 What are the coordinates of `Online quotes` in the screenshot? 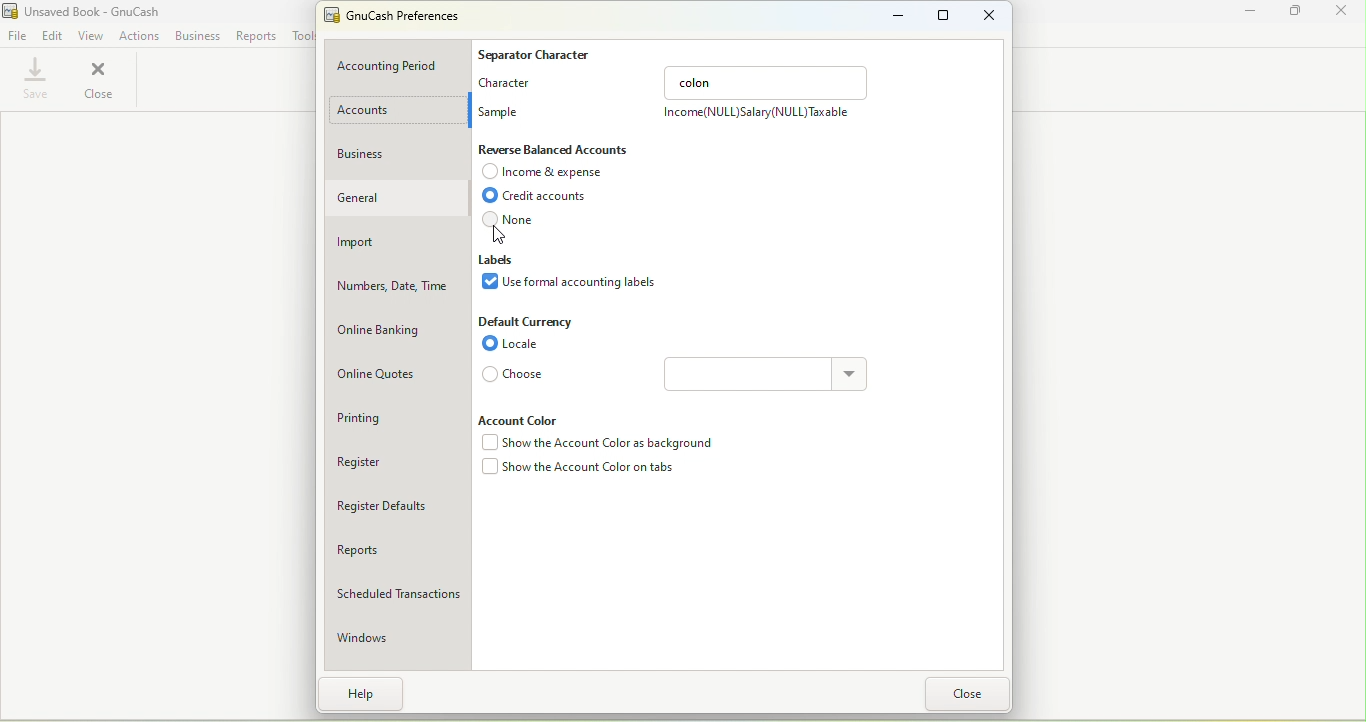 It's located at (399, 374).